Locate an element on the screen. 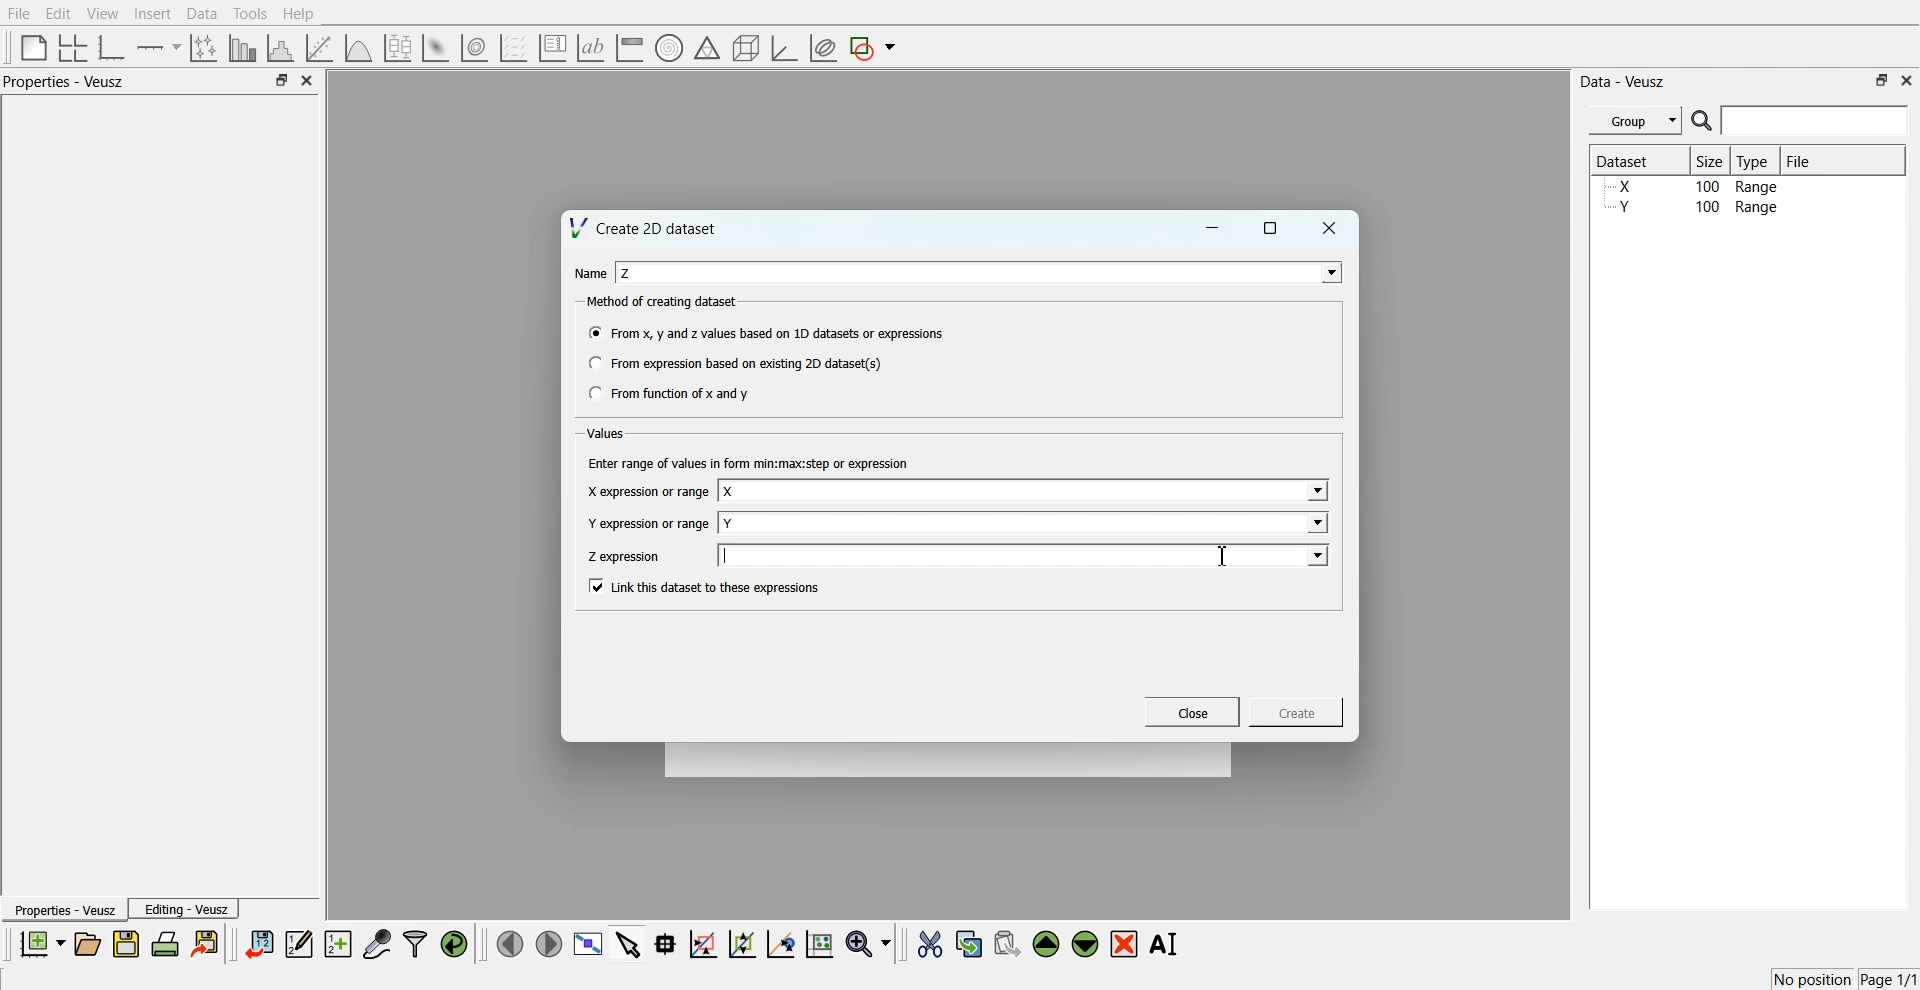  Close is located at coordinates (1330, 228).